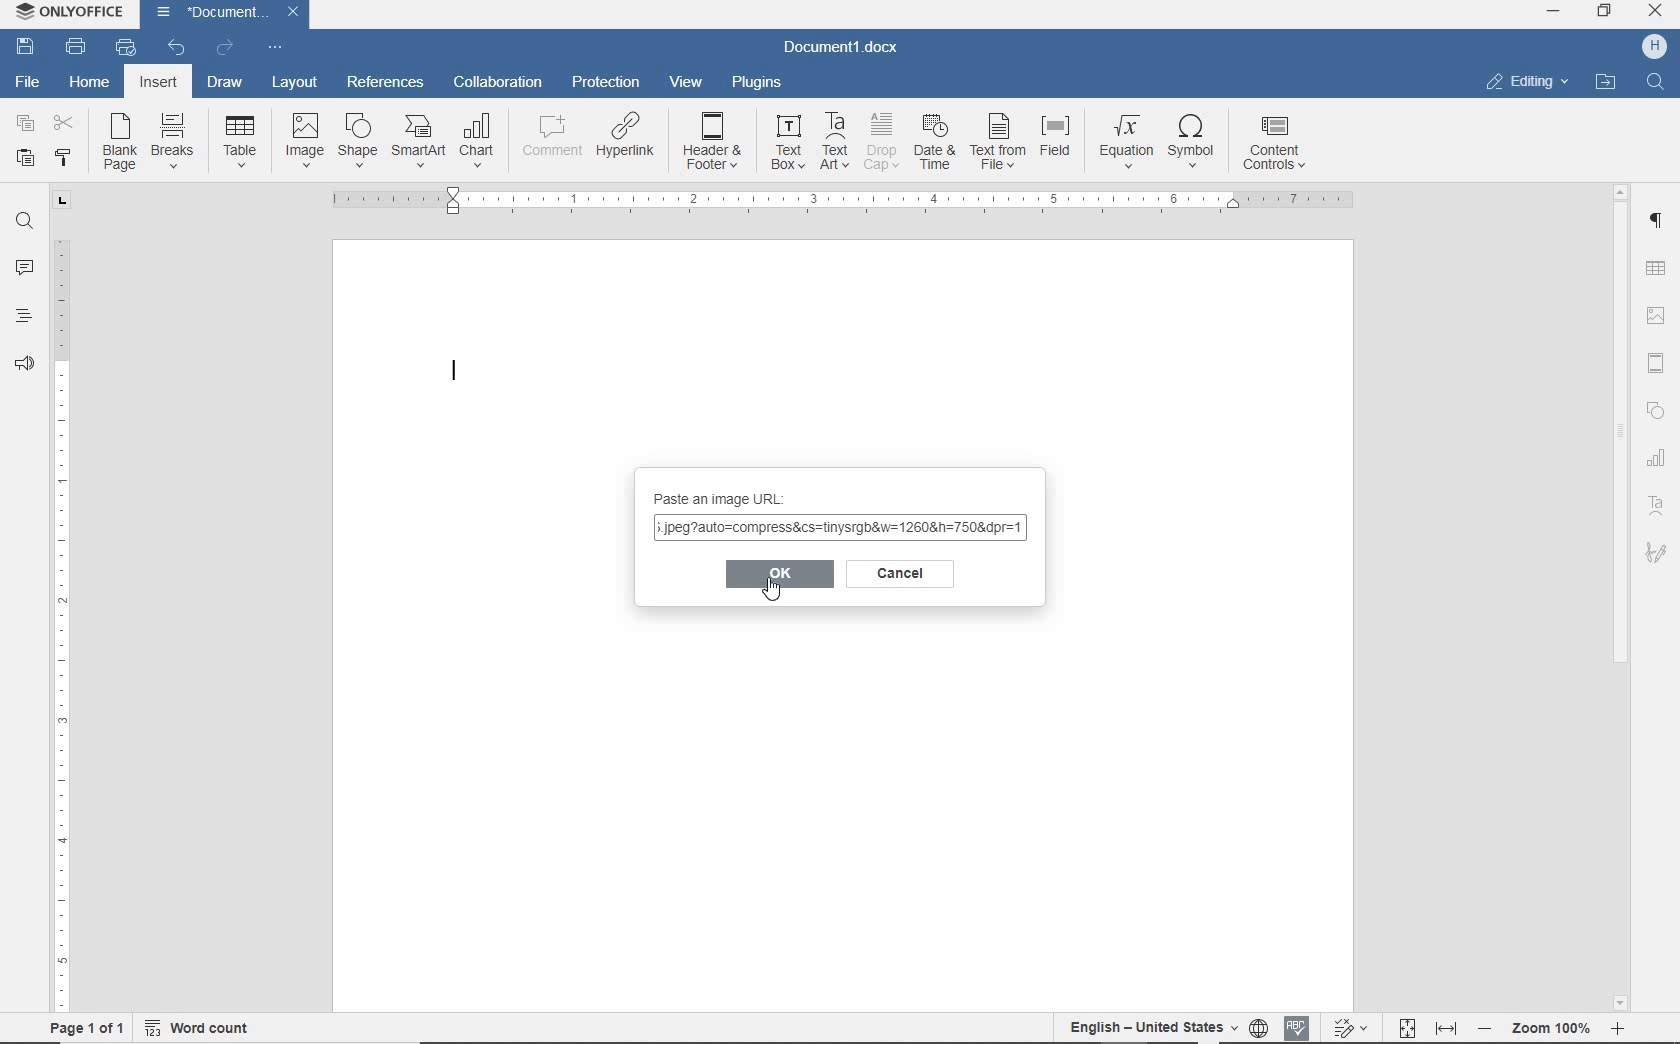 The width and height of the screenshot is (1680, 1044). What do you see at coordinates (607, 86) in the screenshot?
I see `protection` at bounding box center [607, 86].